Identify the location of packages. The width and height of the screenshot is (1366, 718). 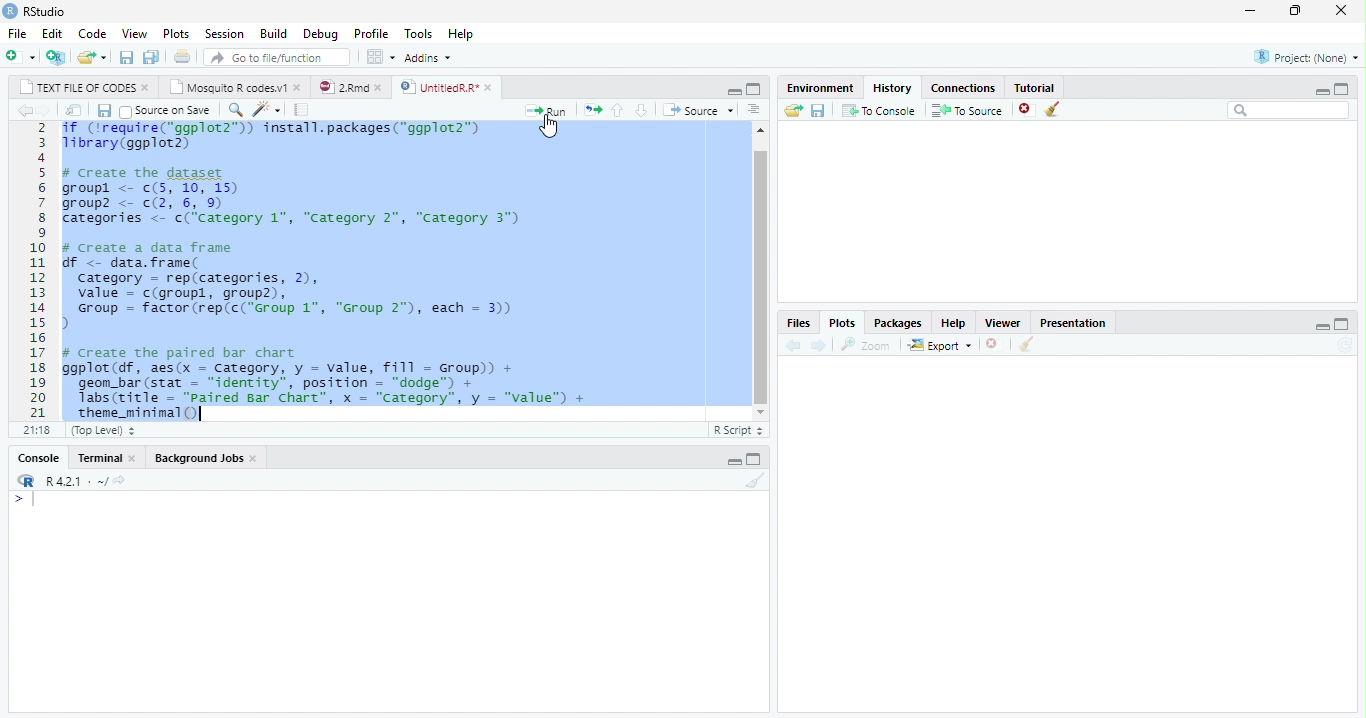
(898, 321).